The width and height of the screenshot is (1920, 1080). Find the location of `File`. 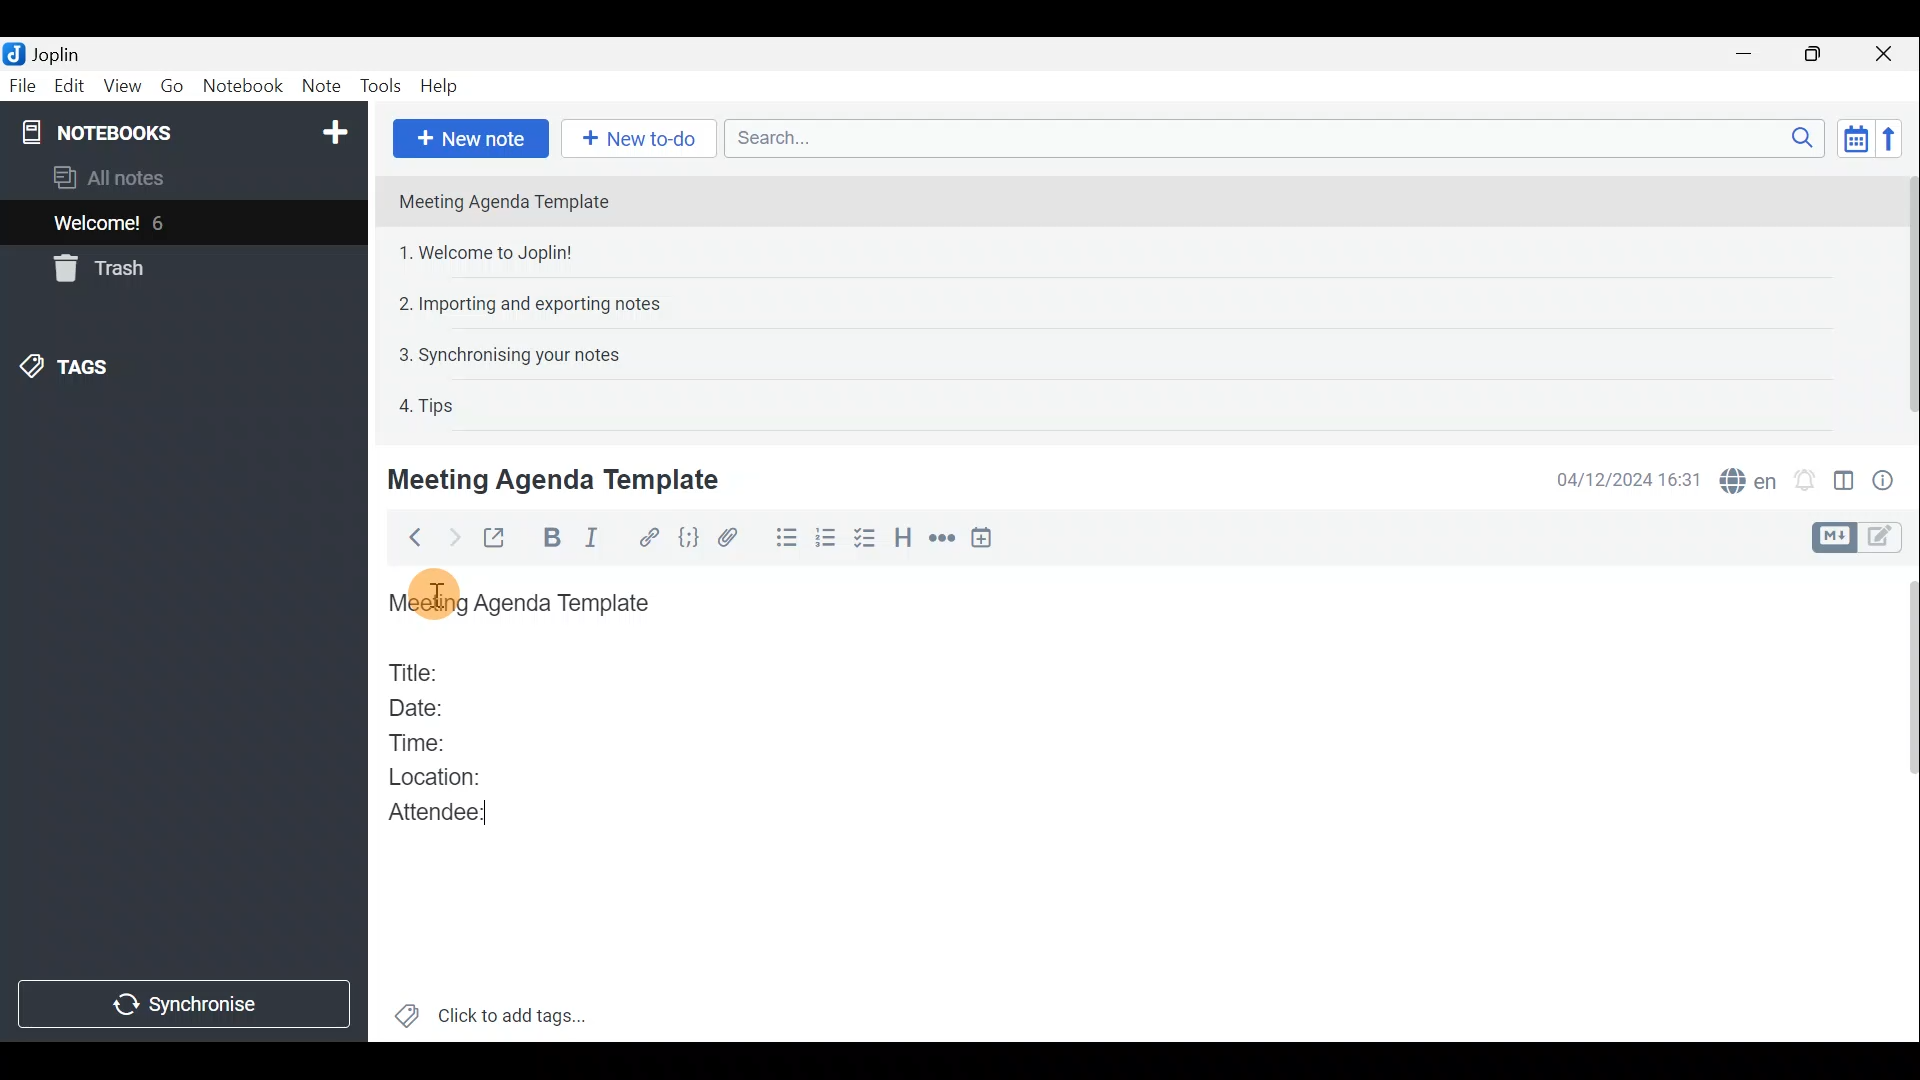

File is located at coordinates (23, 84).